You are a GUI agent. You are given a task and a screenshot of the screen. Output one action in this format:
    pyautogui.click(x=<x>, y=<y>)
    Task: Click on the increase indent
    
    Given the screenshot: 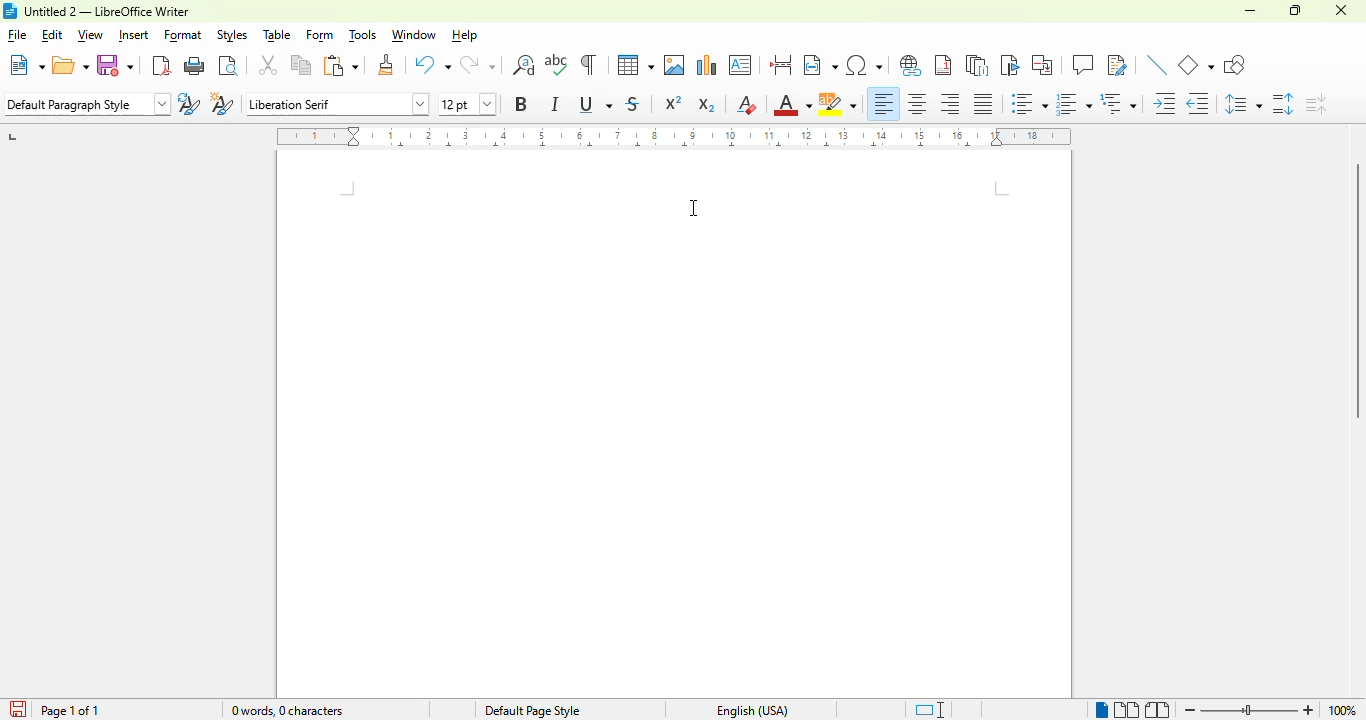 What is the action you would take?
    pyautogui.click(x=1165, y=104)
    